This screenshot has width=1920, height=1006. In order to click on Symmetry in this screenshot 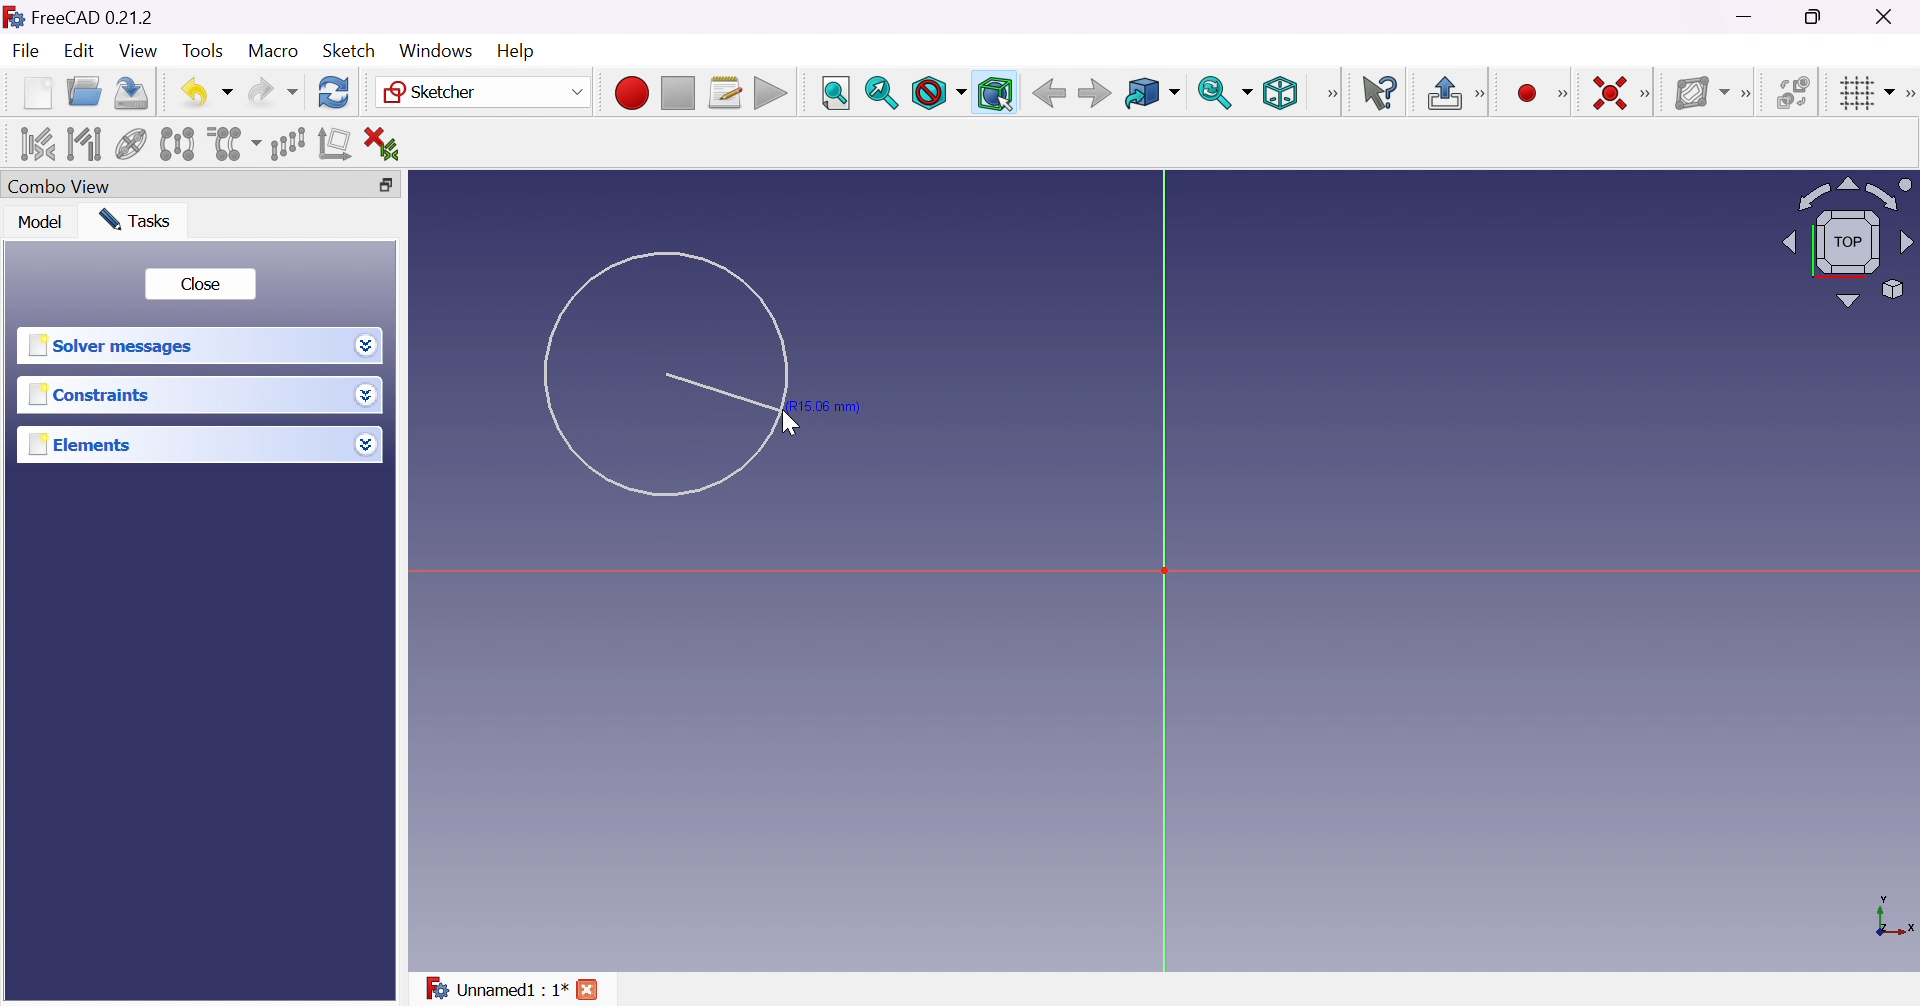, I will do `click(178, 143)`.